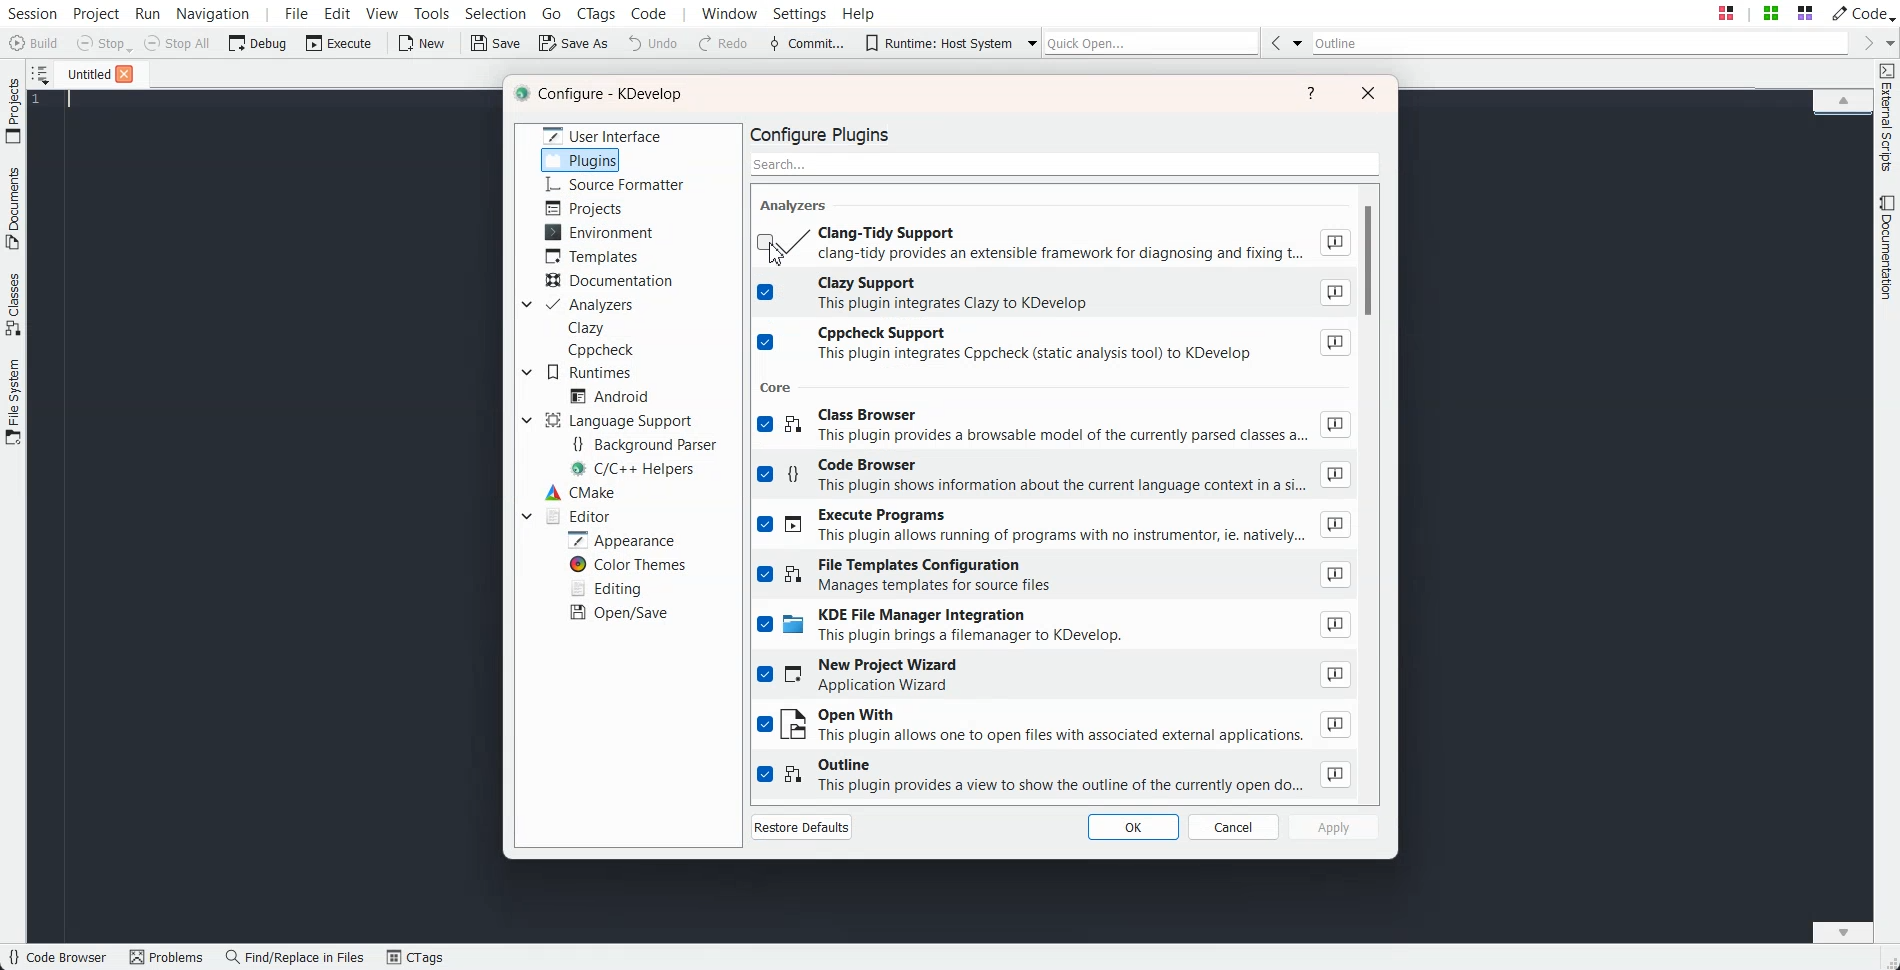 Image resolution: width=1900 pixels, height=970 pixels. I want to click on Environment, so click(599, 232).